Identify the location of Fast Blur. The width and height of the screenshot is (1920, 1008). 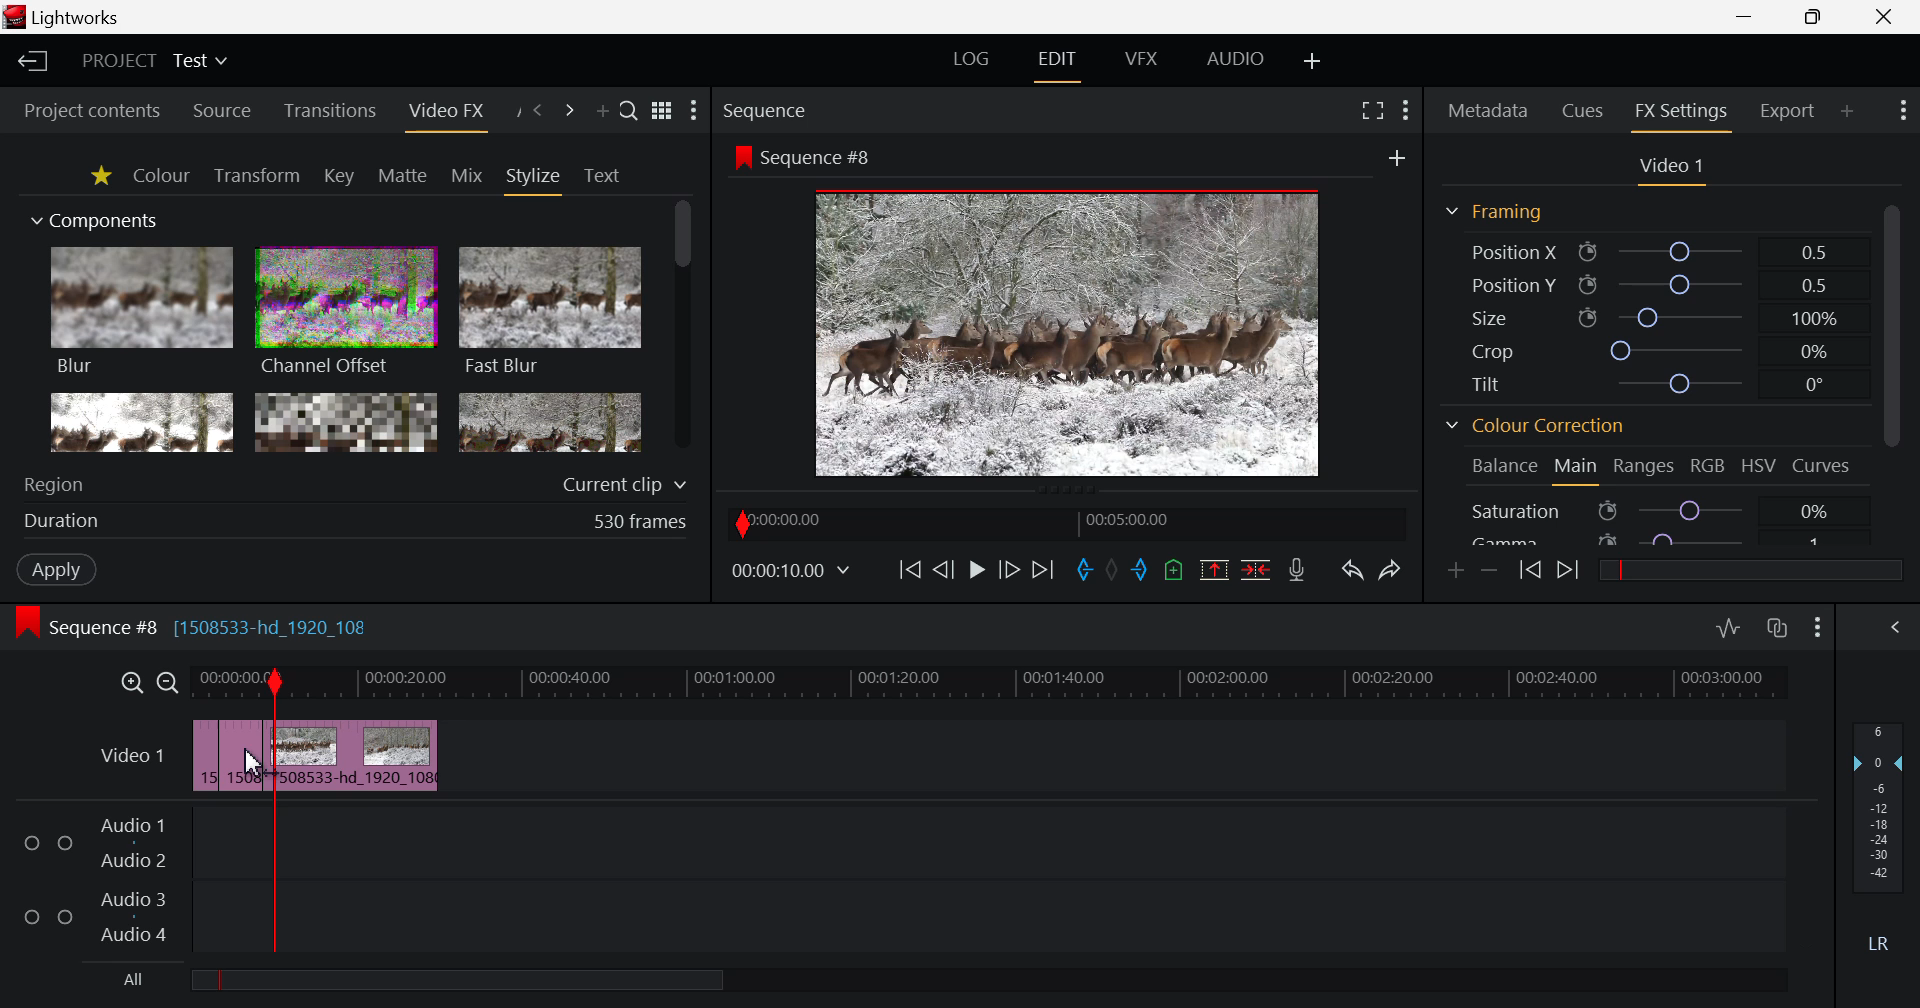
(551, 314).